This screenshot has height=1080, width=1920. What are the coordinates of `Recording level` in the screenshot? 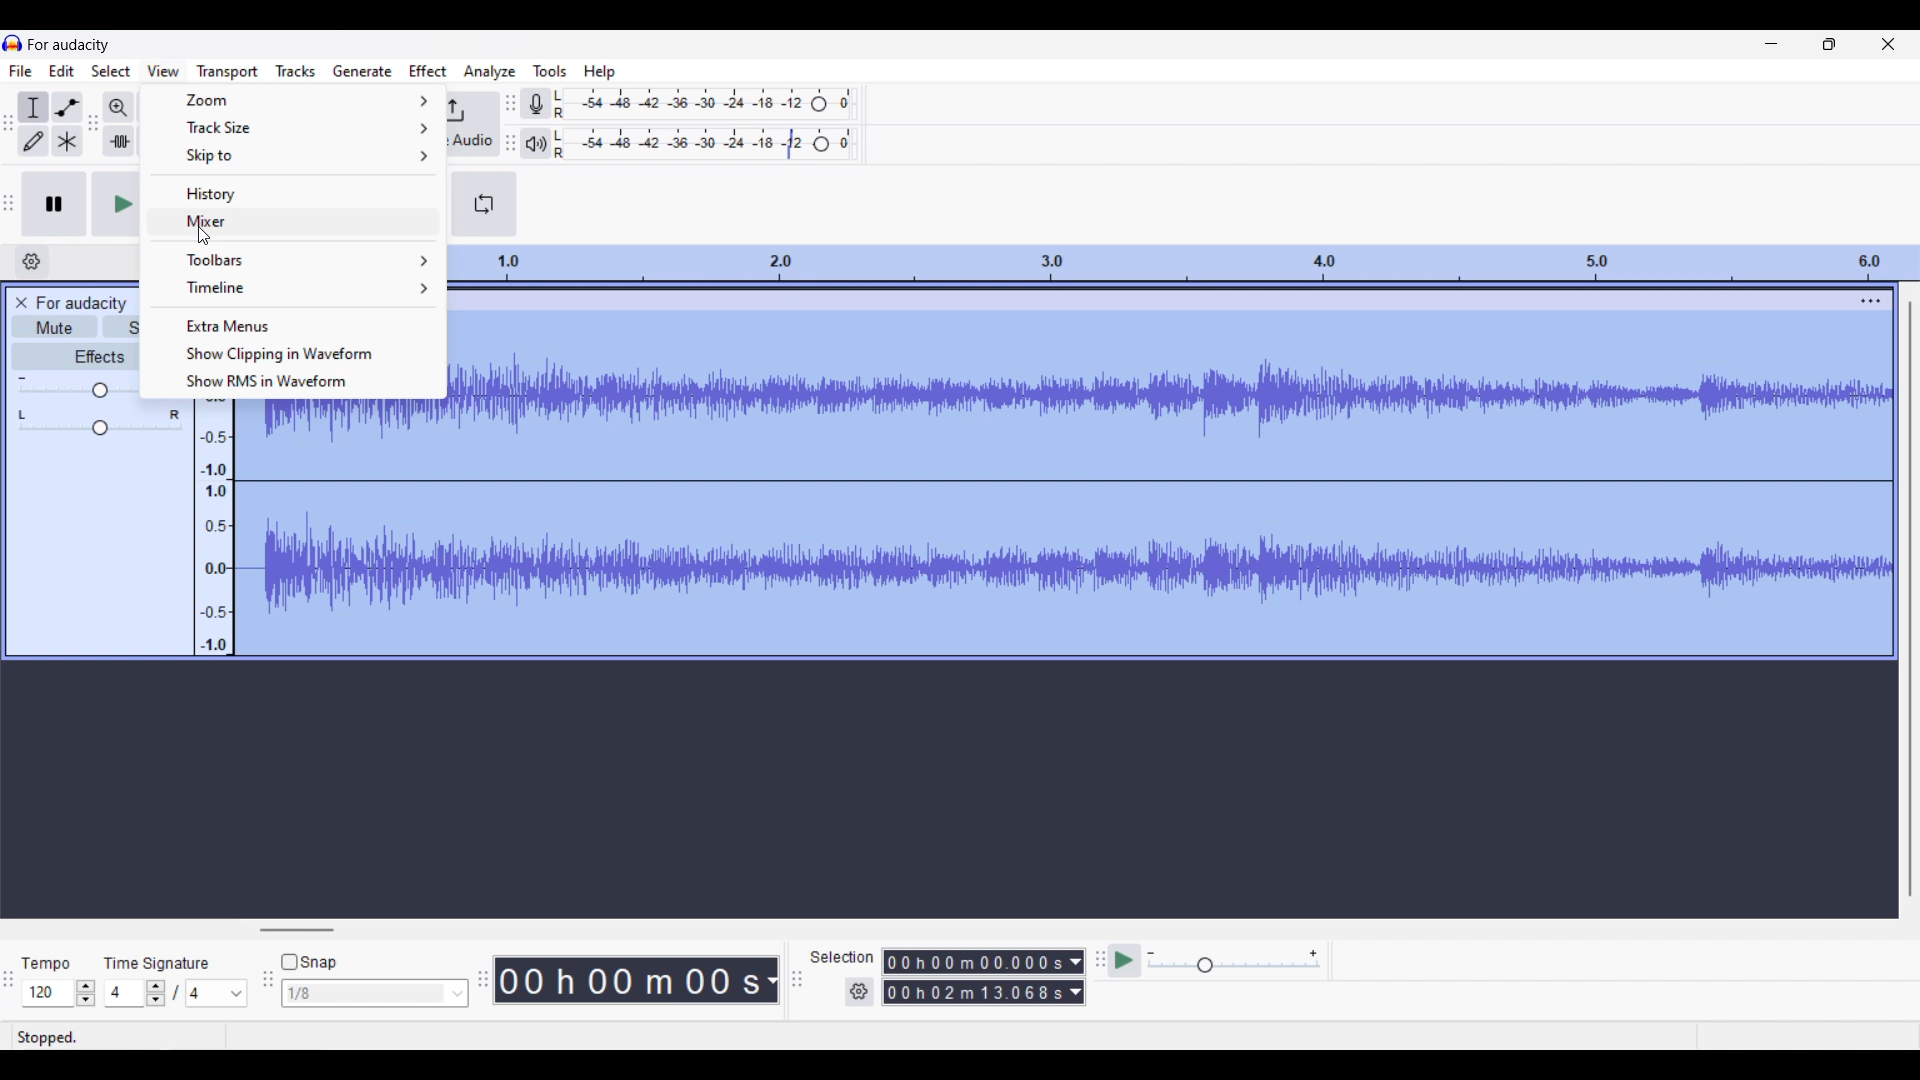 It's located at (703, 104).